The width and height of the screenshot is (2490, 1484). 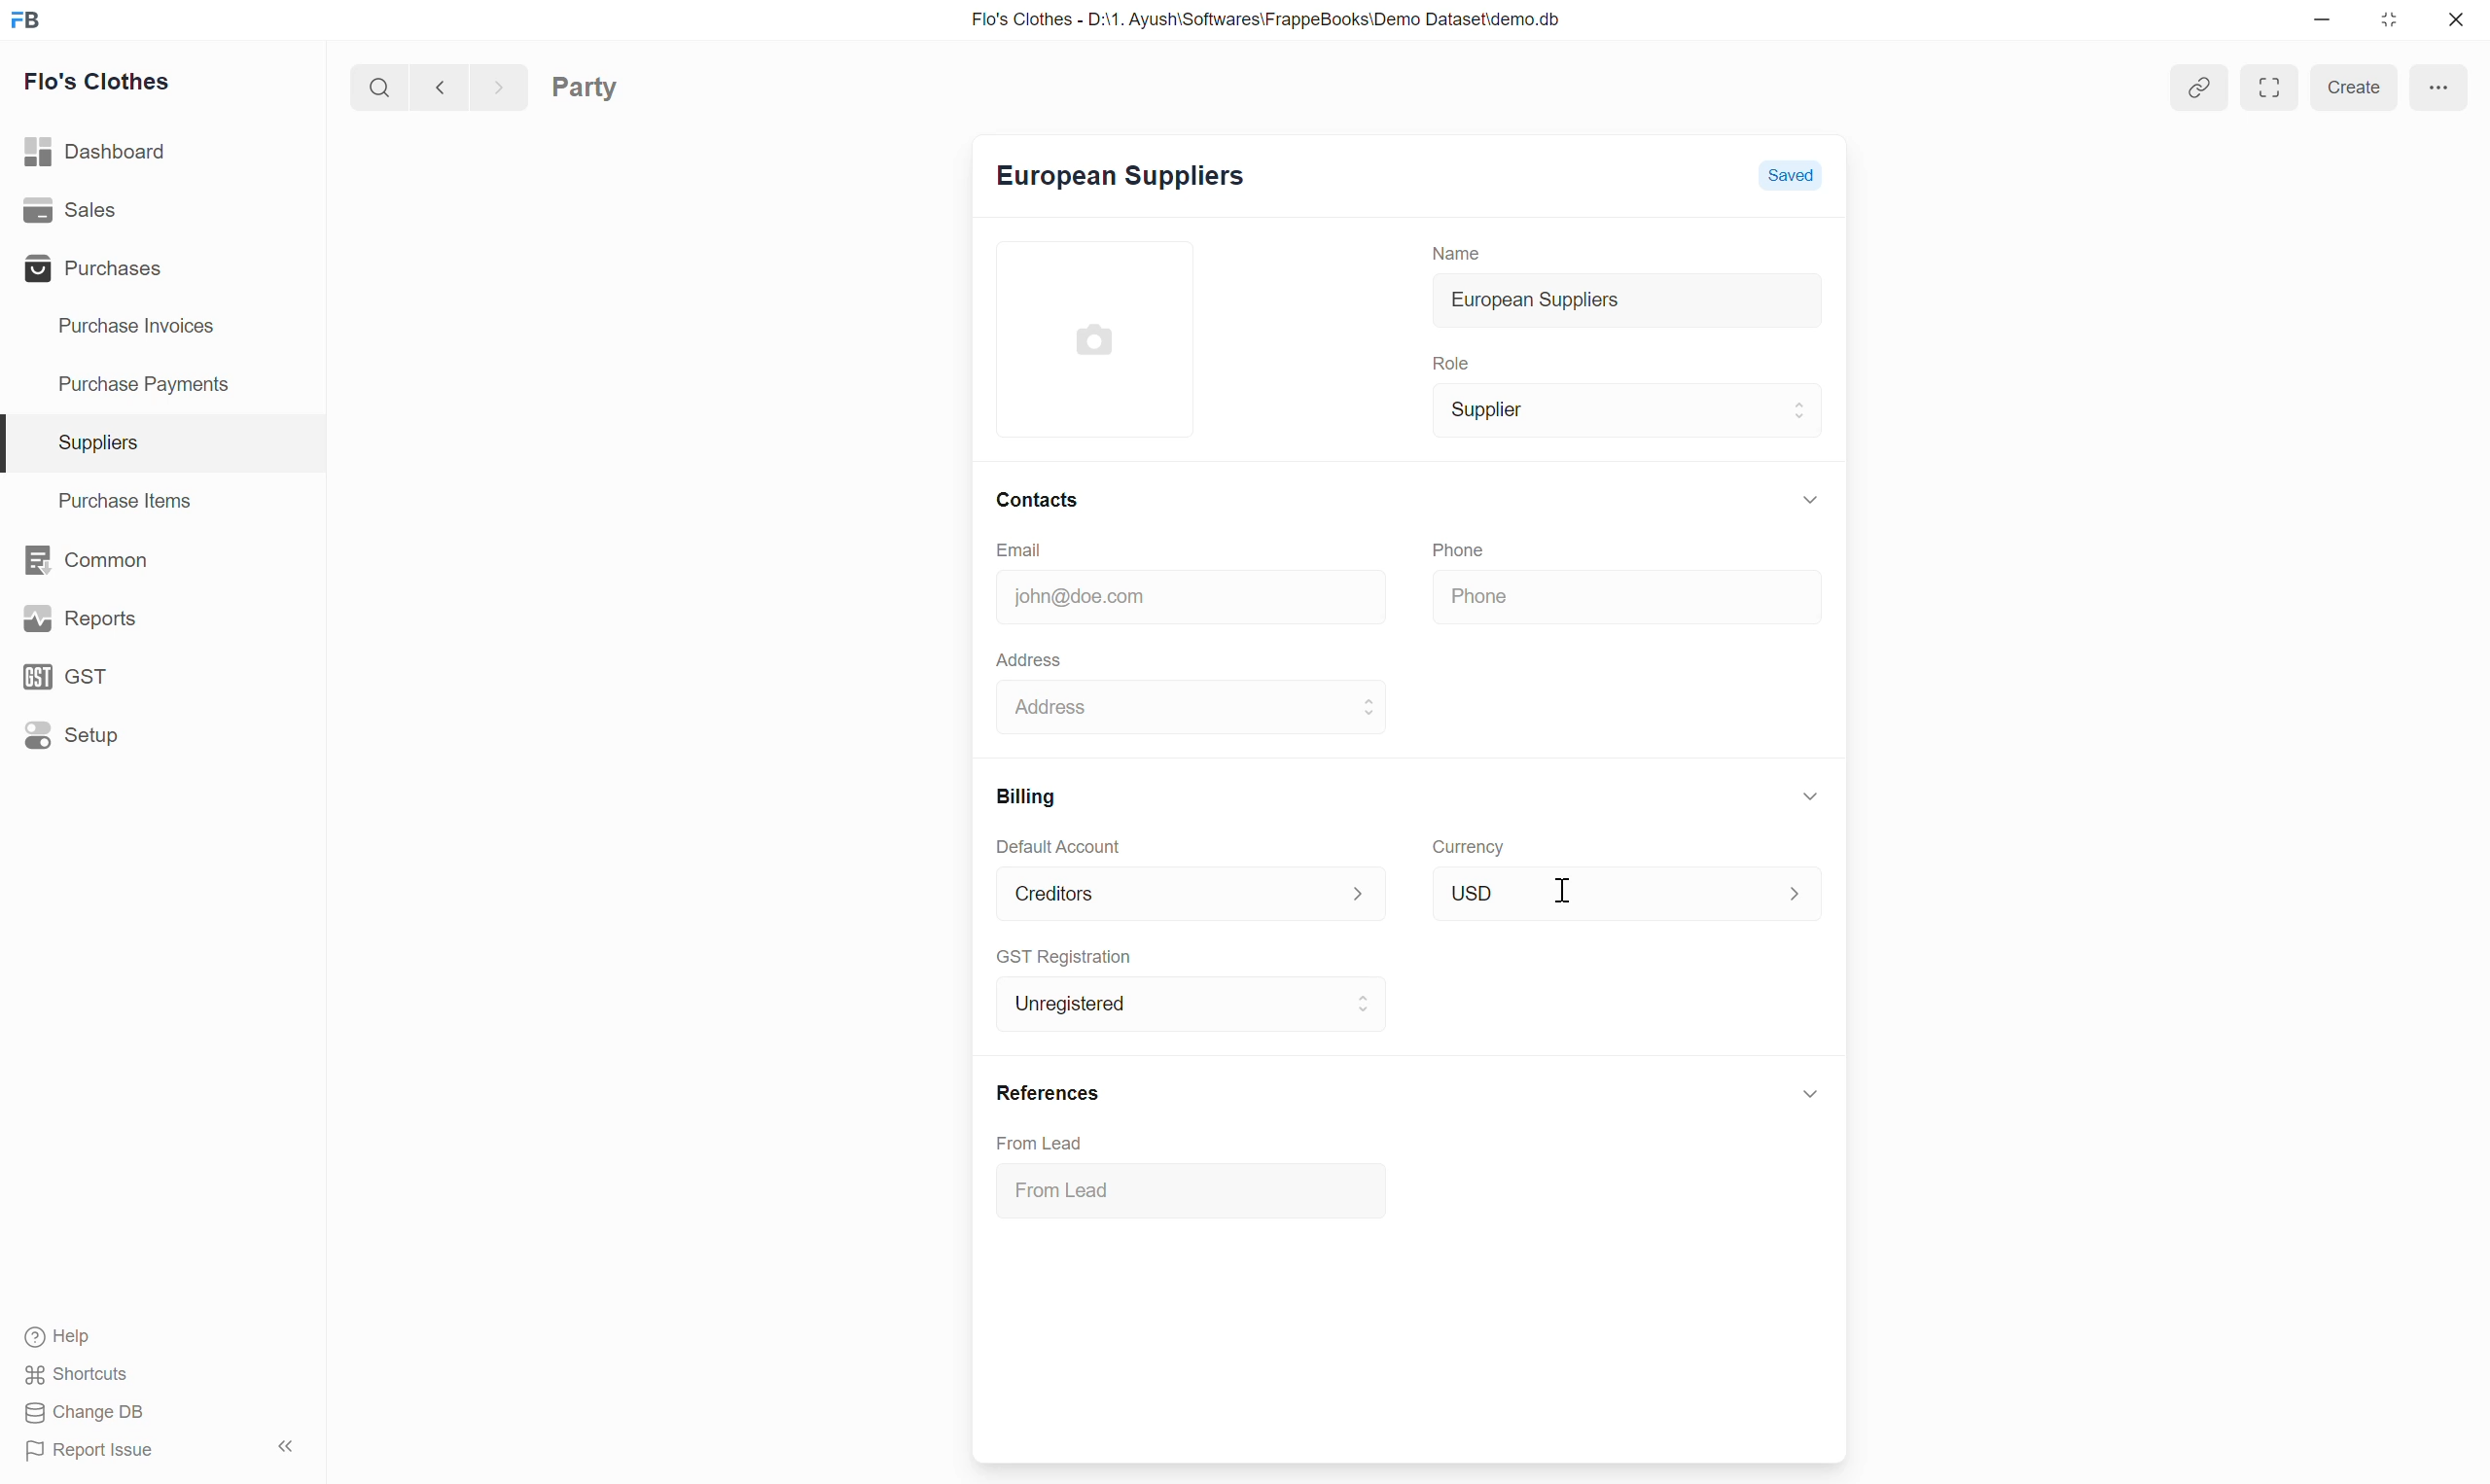 I want to click on Reports, so click(x=72, y=608).